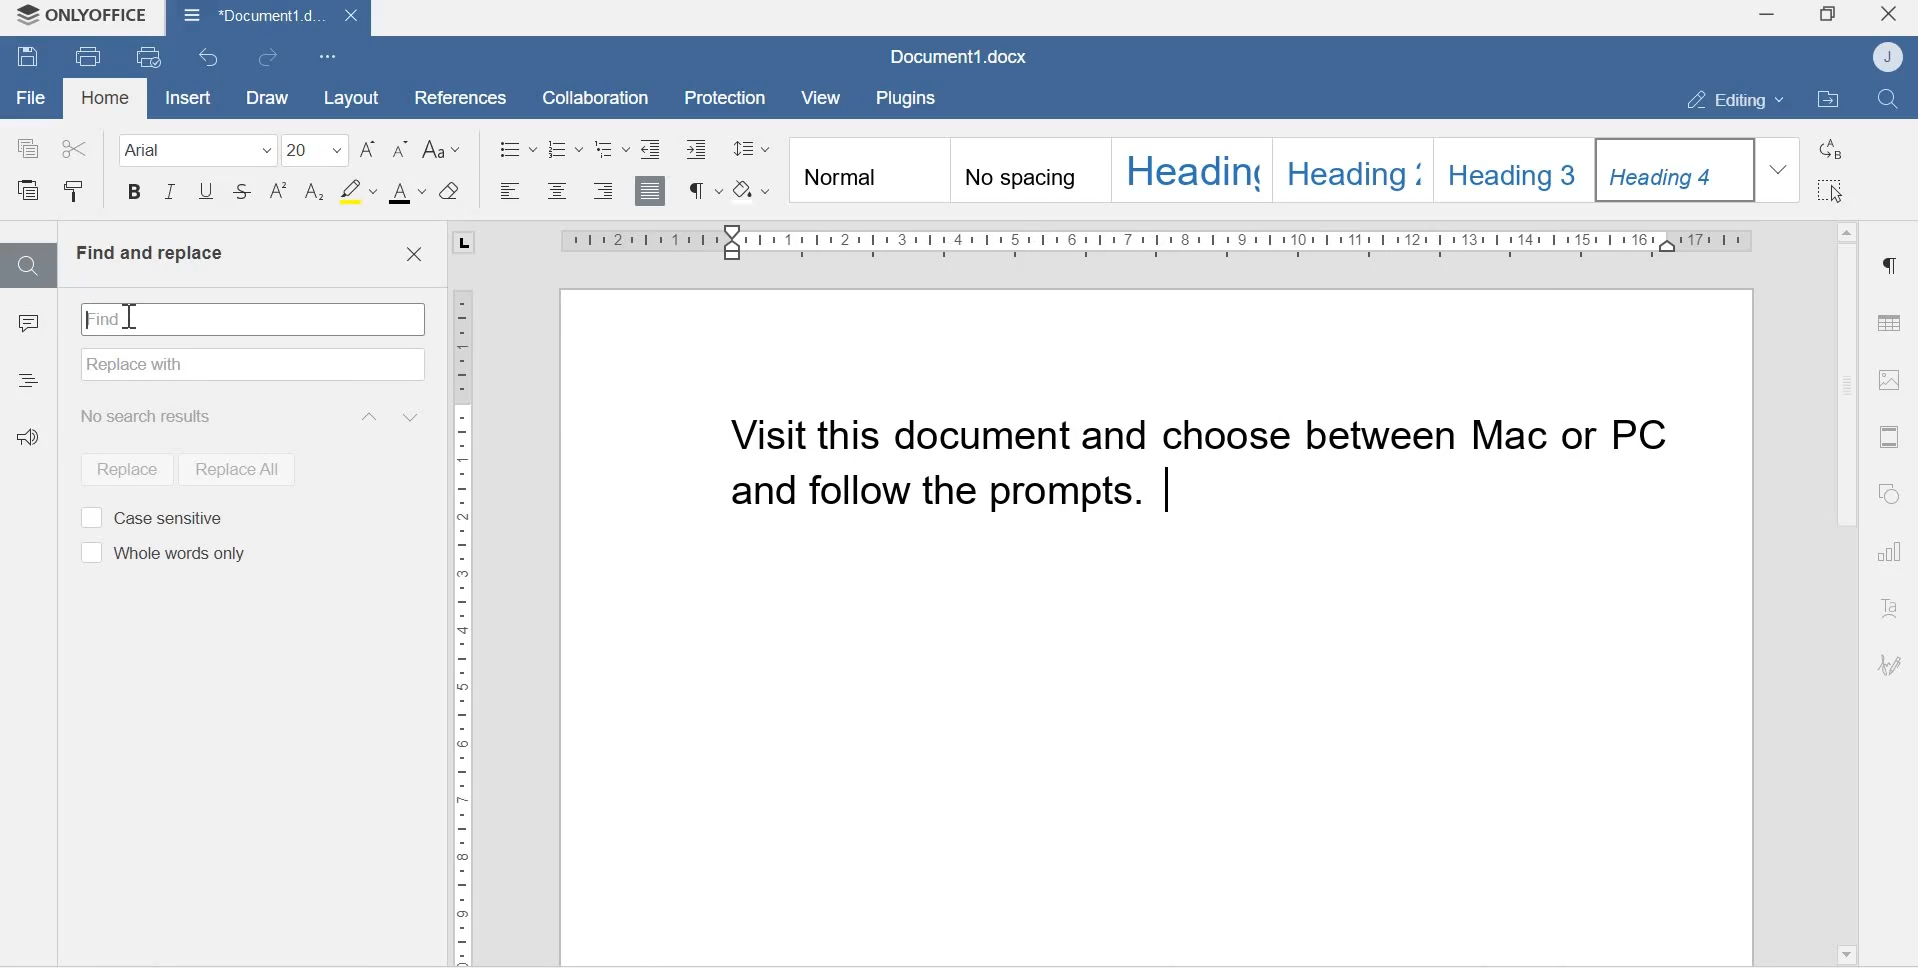  What do you see at coordinates (279, 192) in the screenshot?
I see `Superscript` at bounding box center [279, 192].